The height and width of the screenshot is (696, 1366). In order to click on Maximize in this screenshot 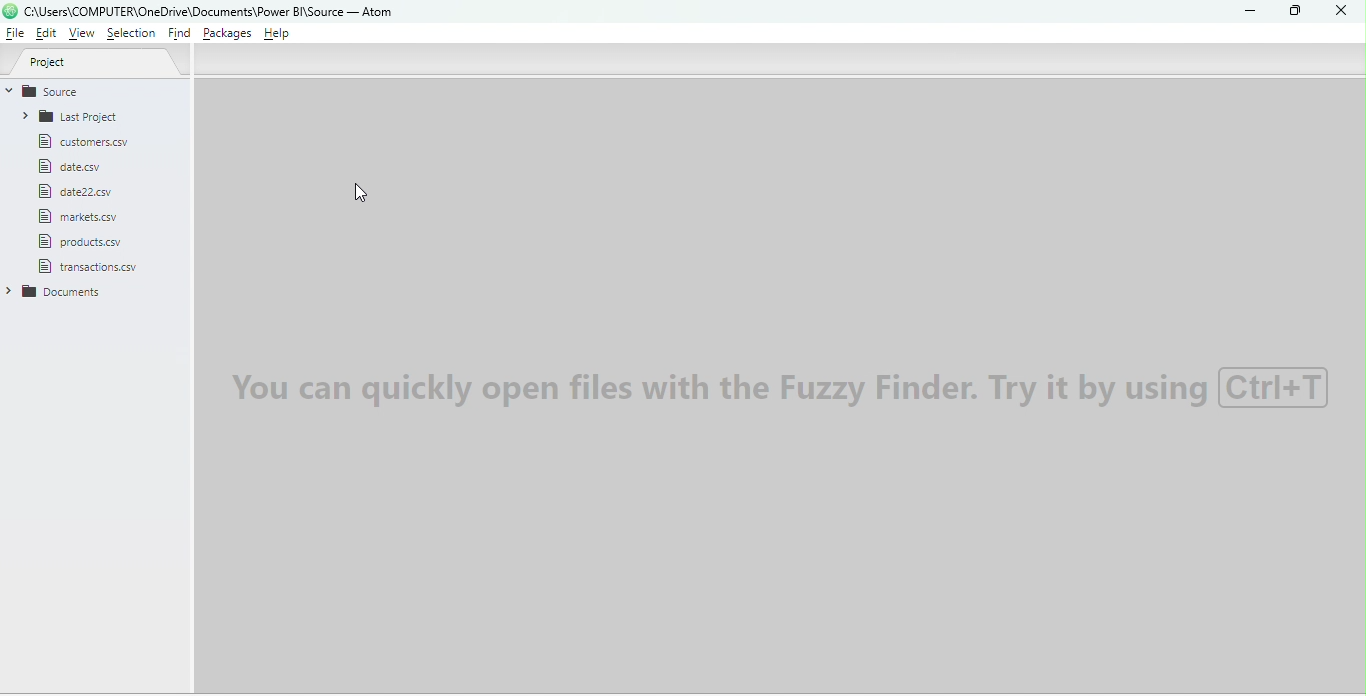, I will do `click(1291, 12)`.